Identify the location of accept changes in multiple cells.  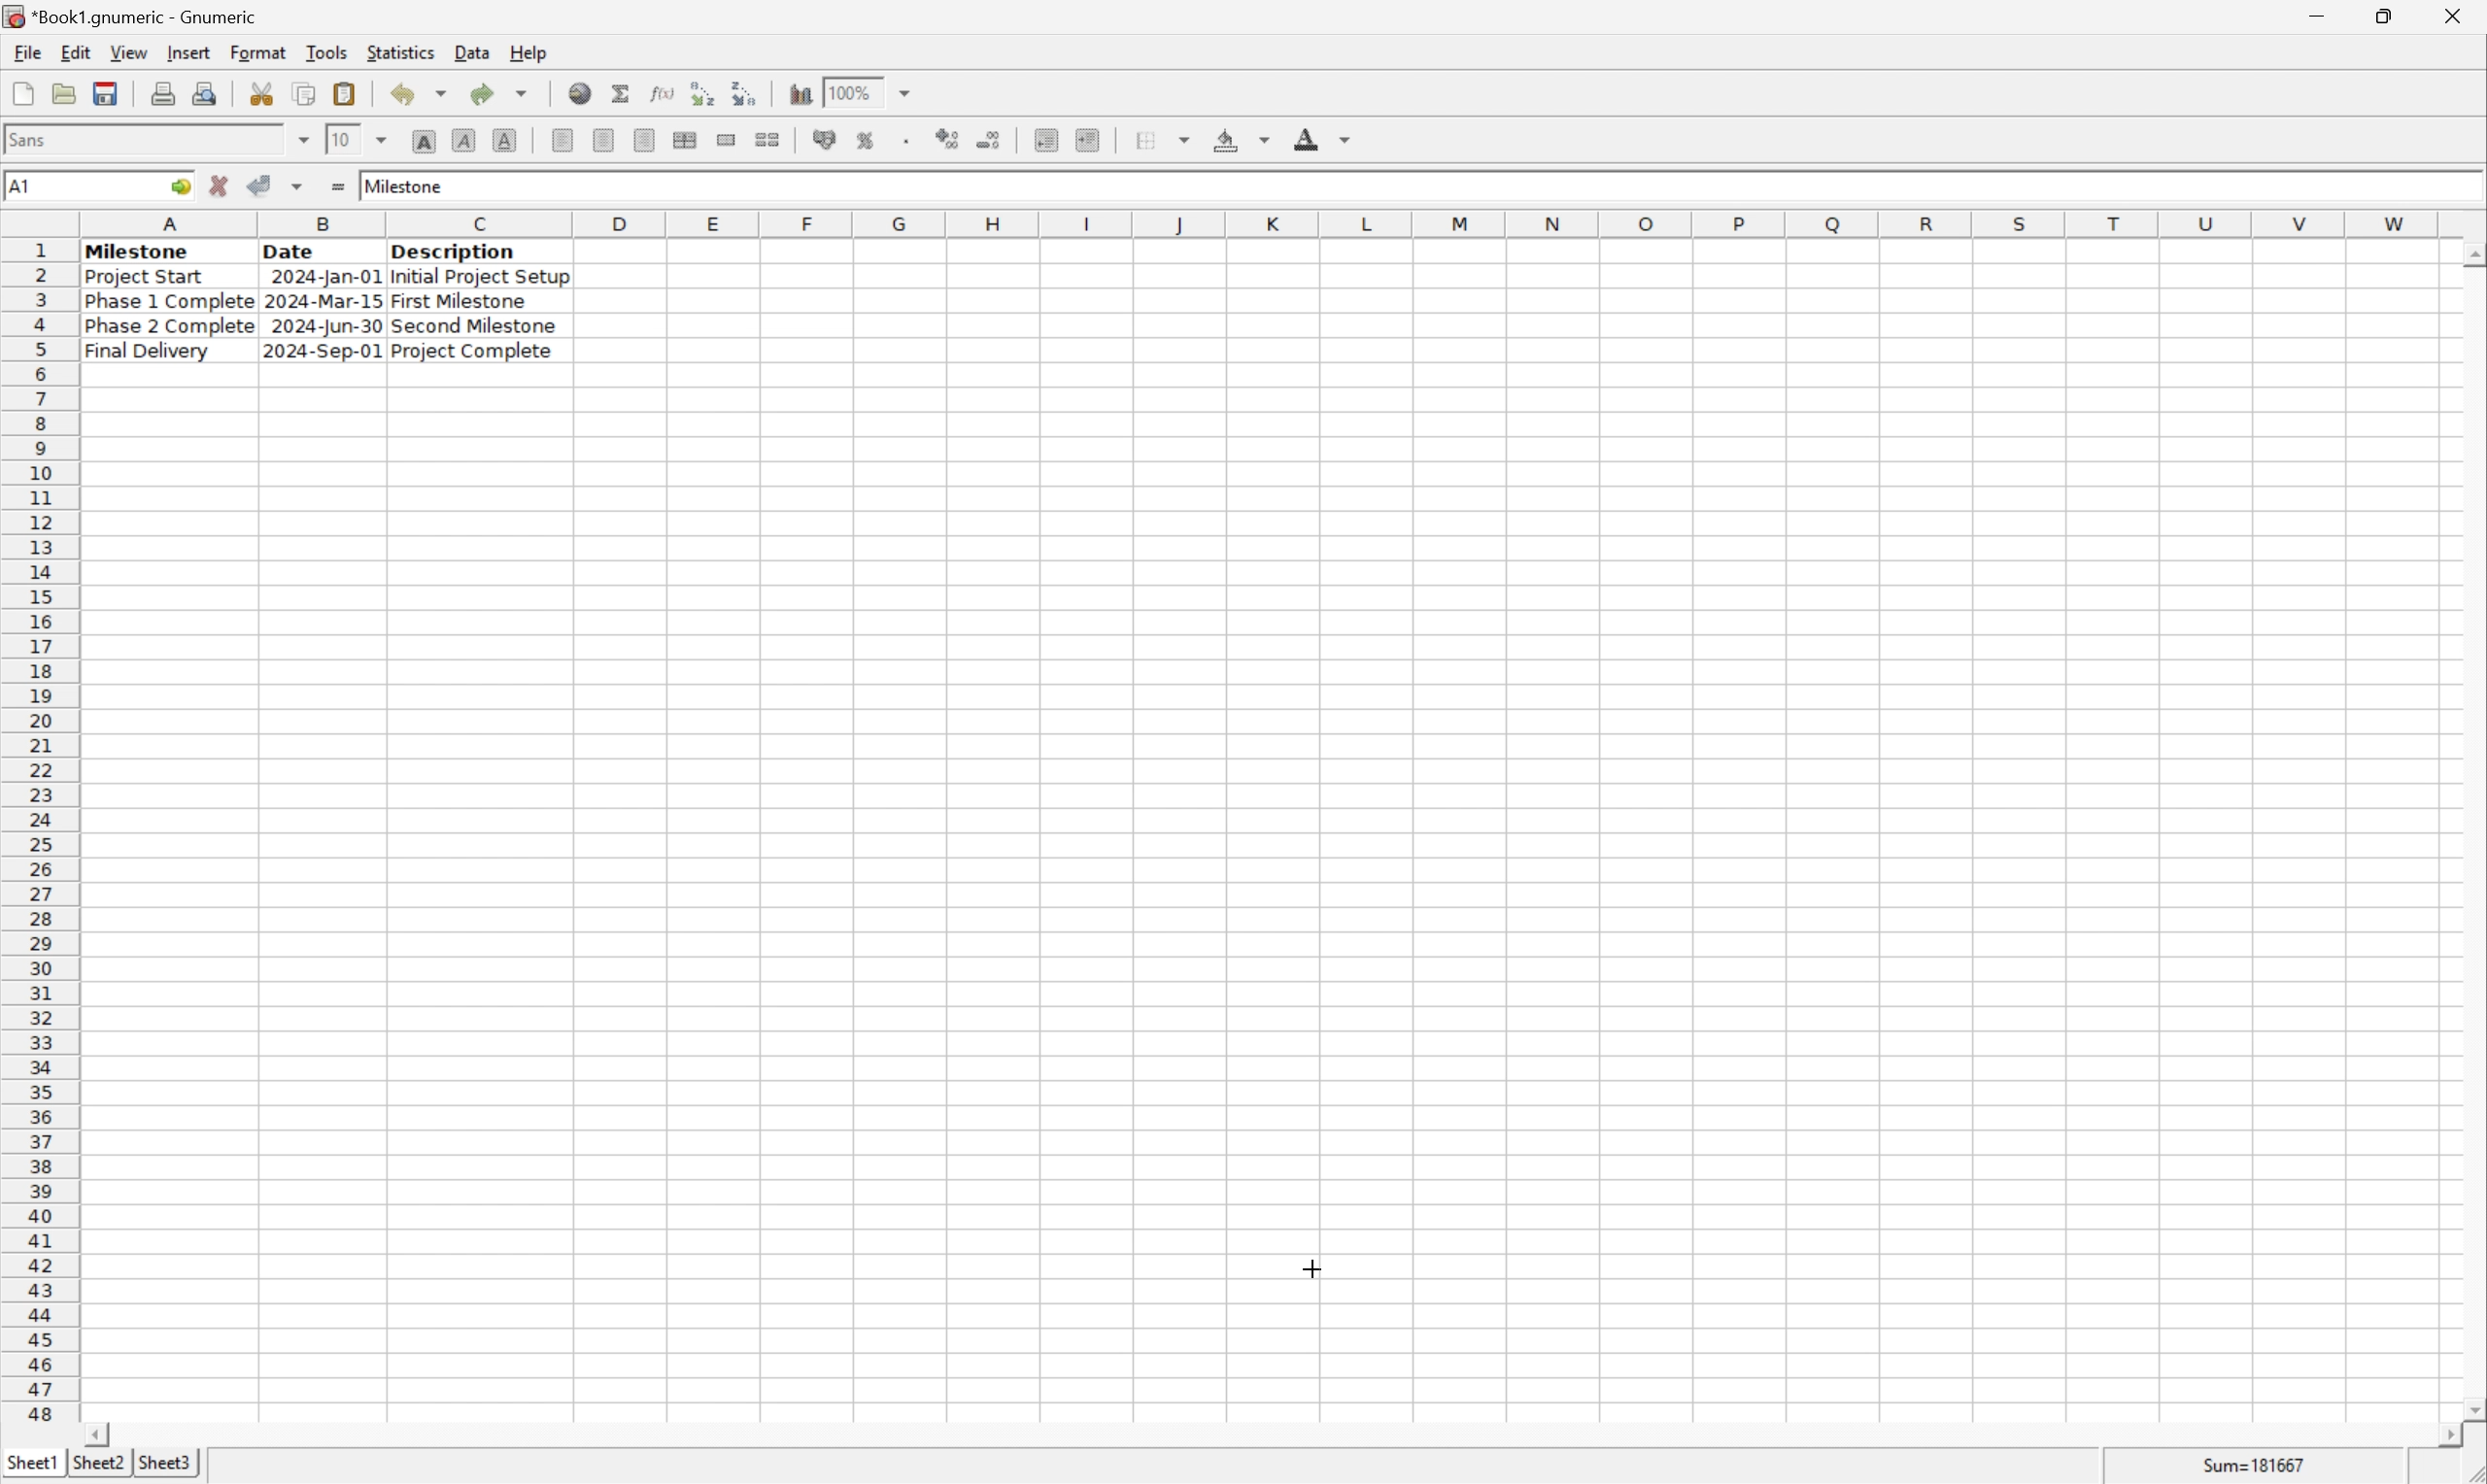
(300, 190).